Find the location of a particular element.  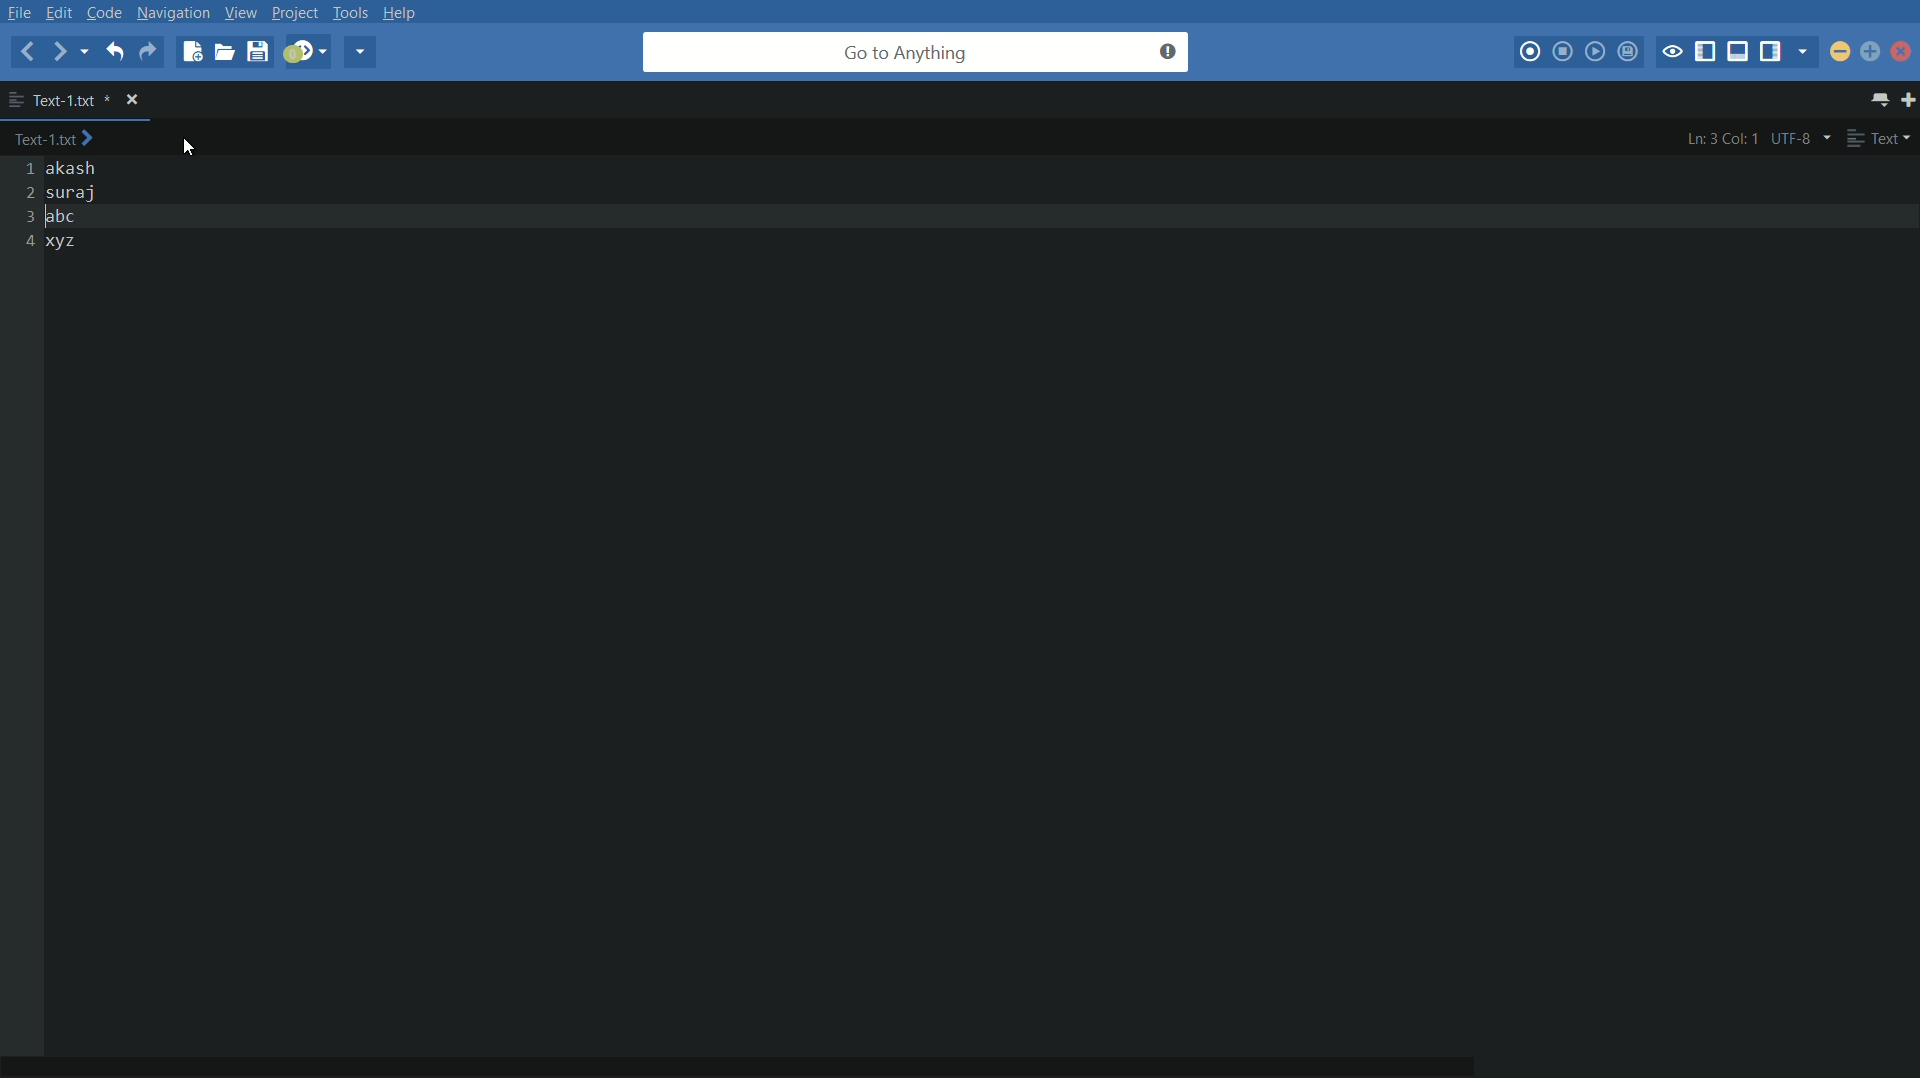

go to anything is located at coordinates (916, 52).